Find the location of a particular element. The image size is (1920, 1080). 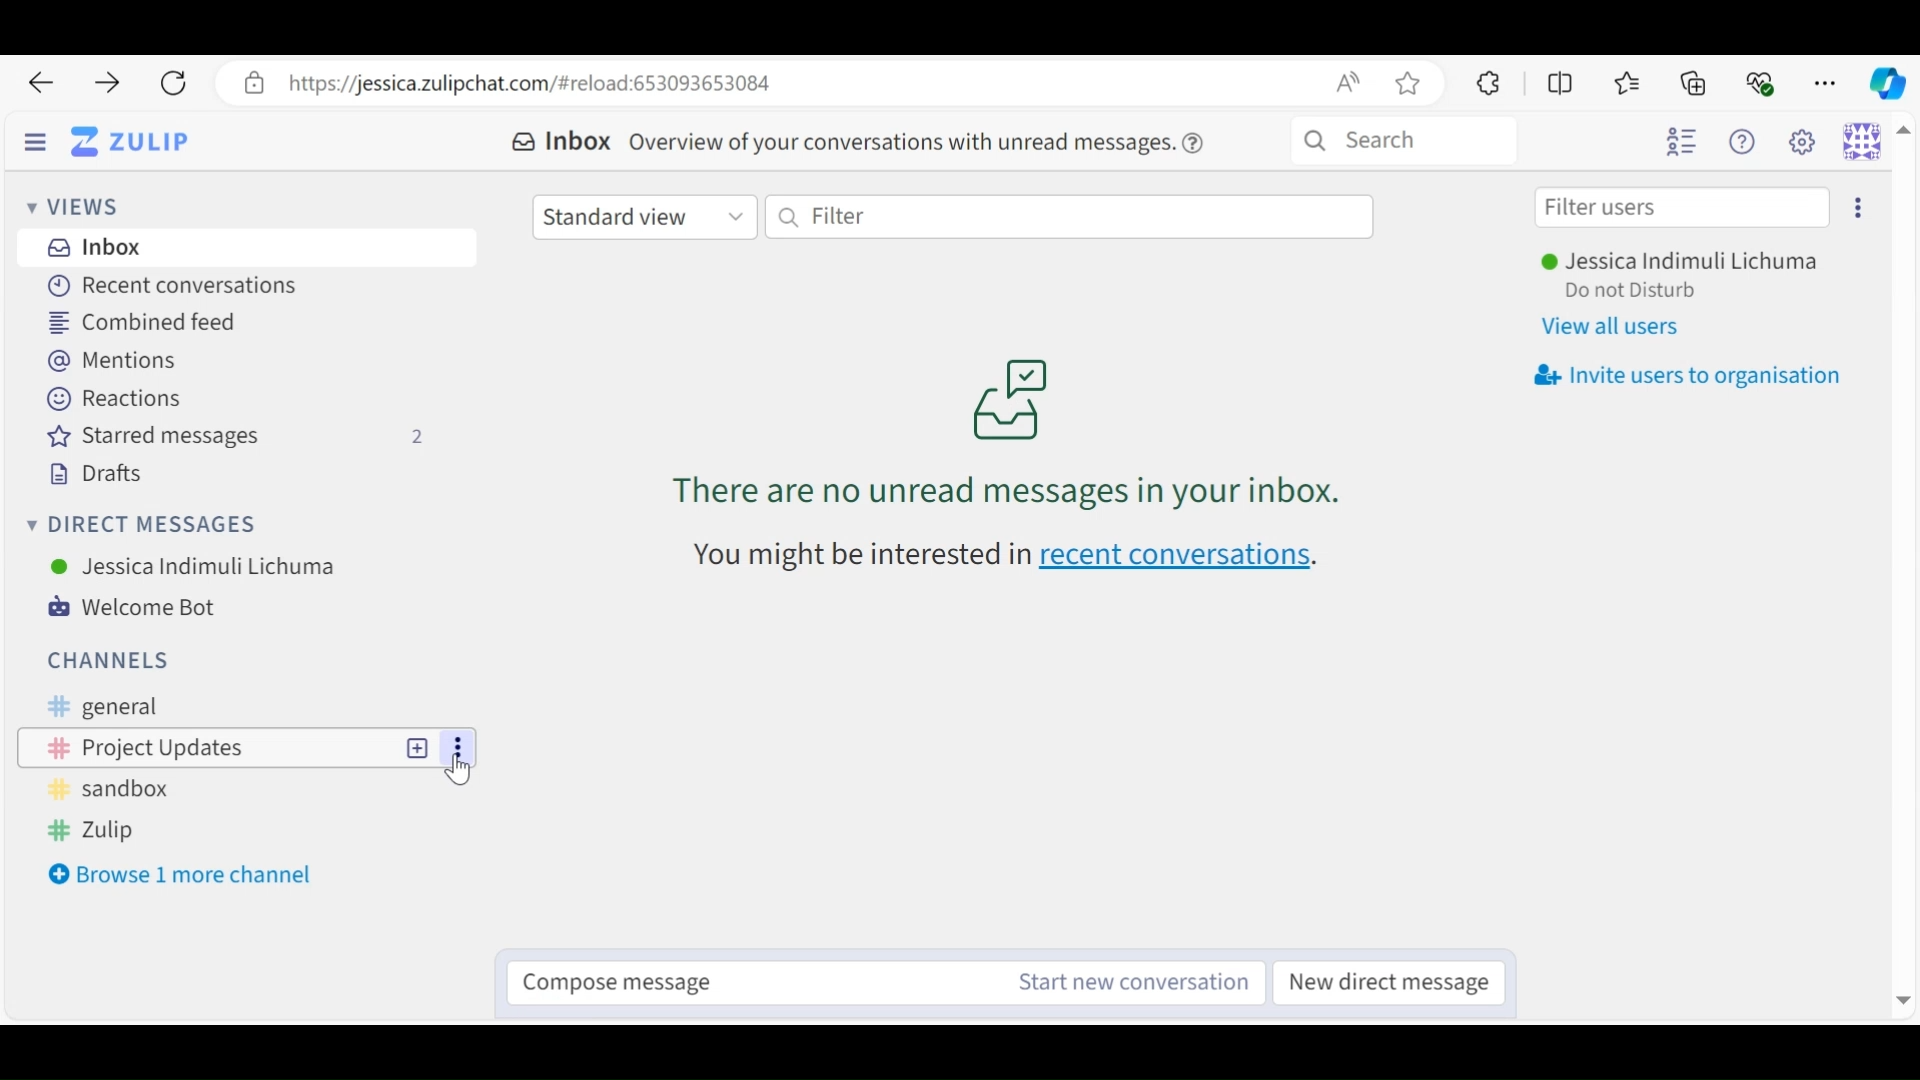

Reload is located at coordinates (172, 84).